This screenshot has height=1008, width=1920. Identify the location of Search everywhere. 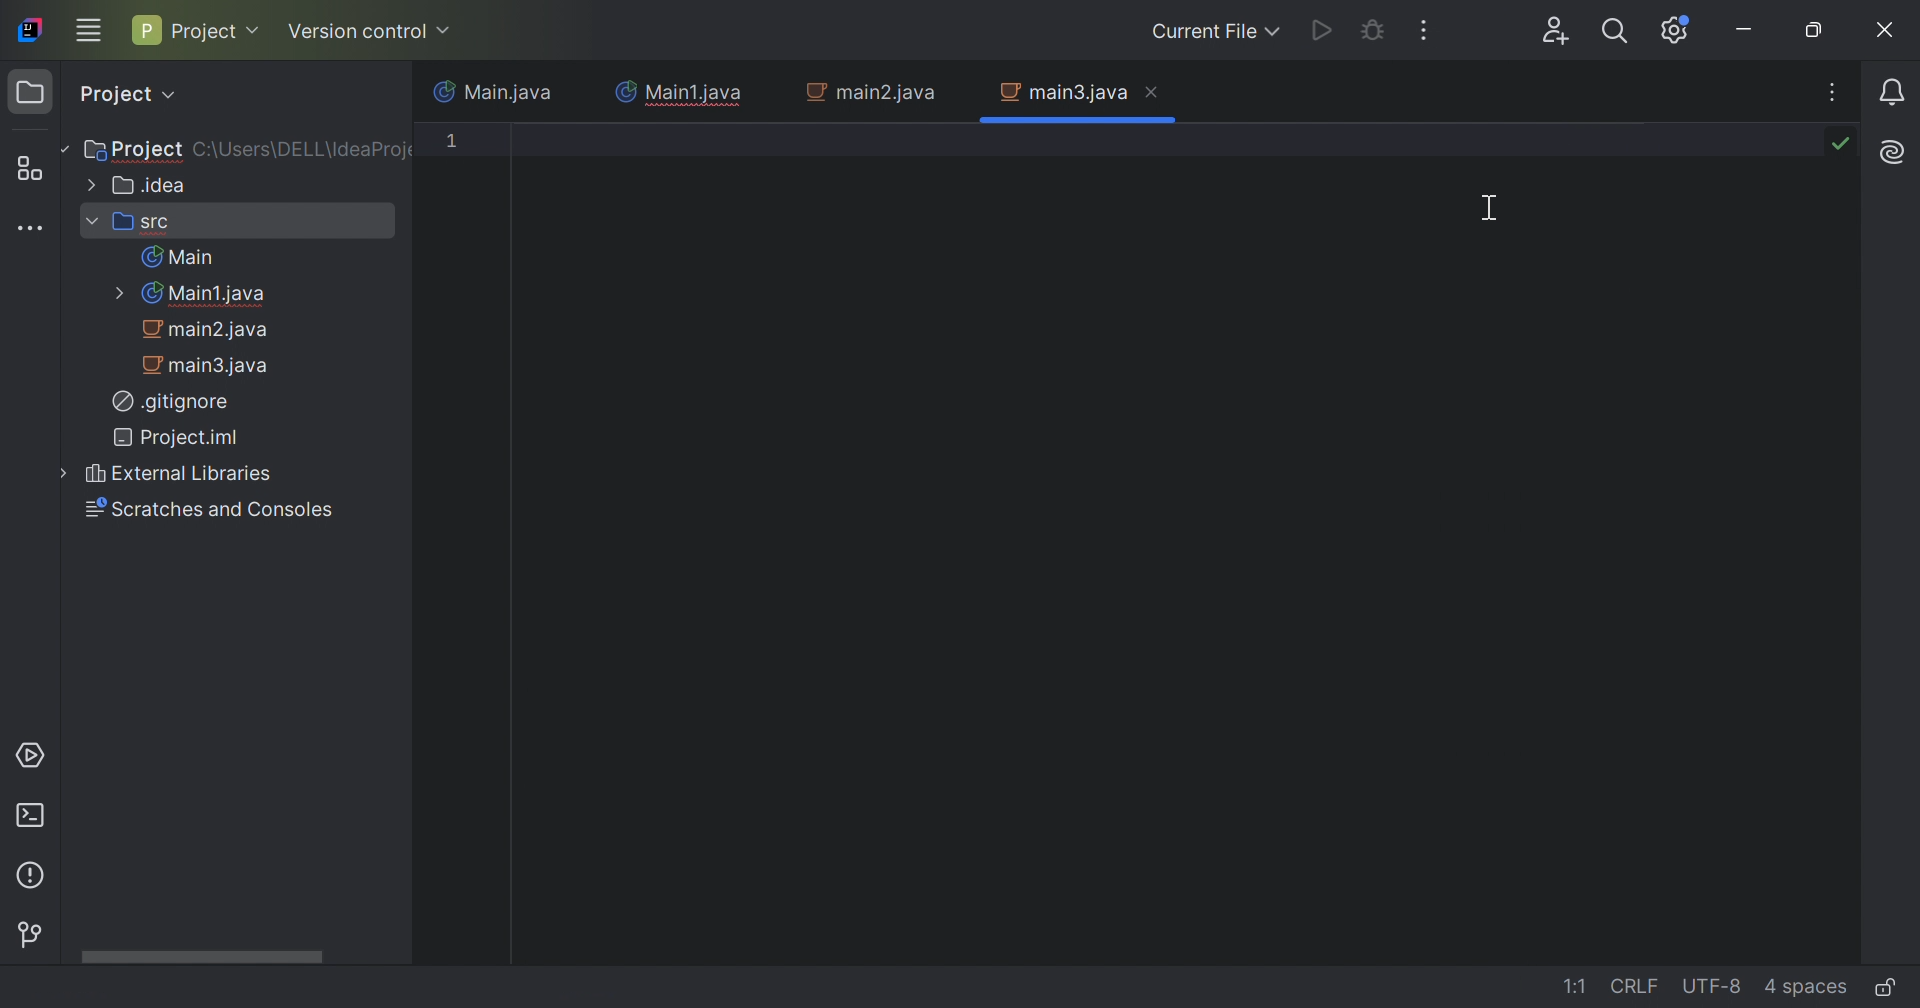
(1615, 32).